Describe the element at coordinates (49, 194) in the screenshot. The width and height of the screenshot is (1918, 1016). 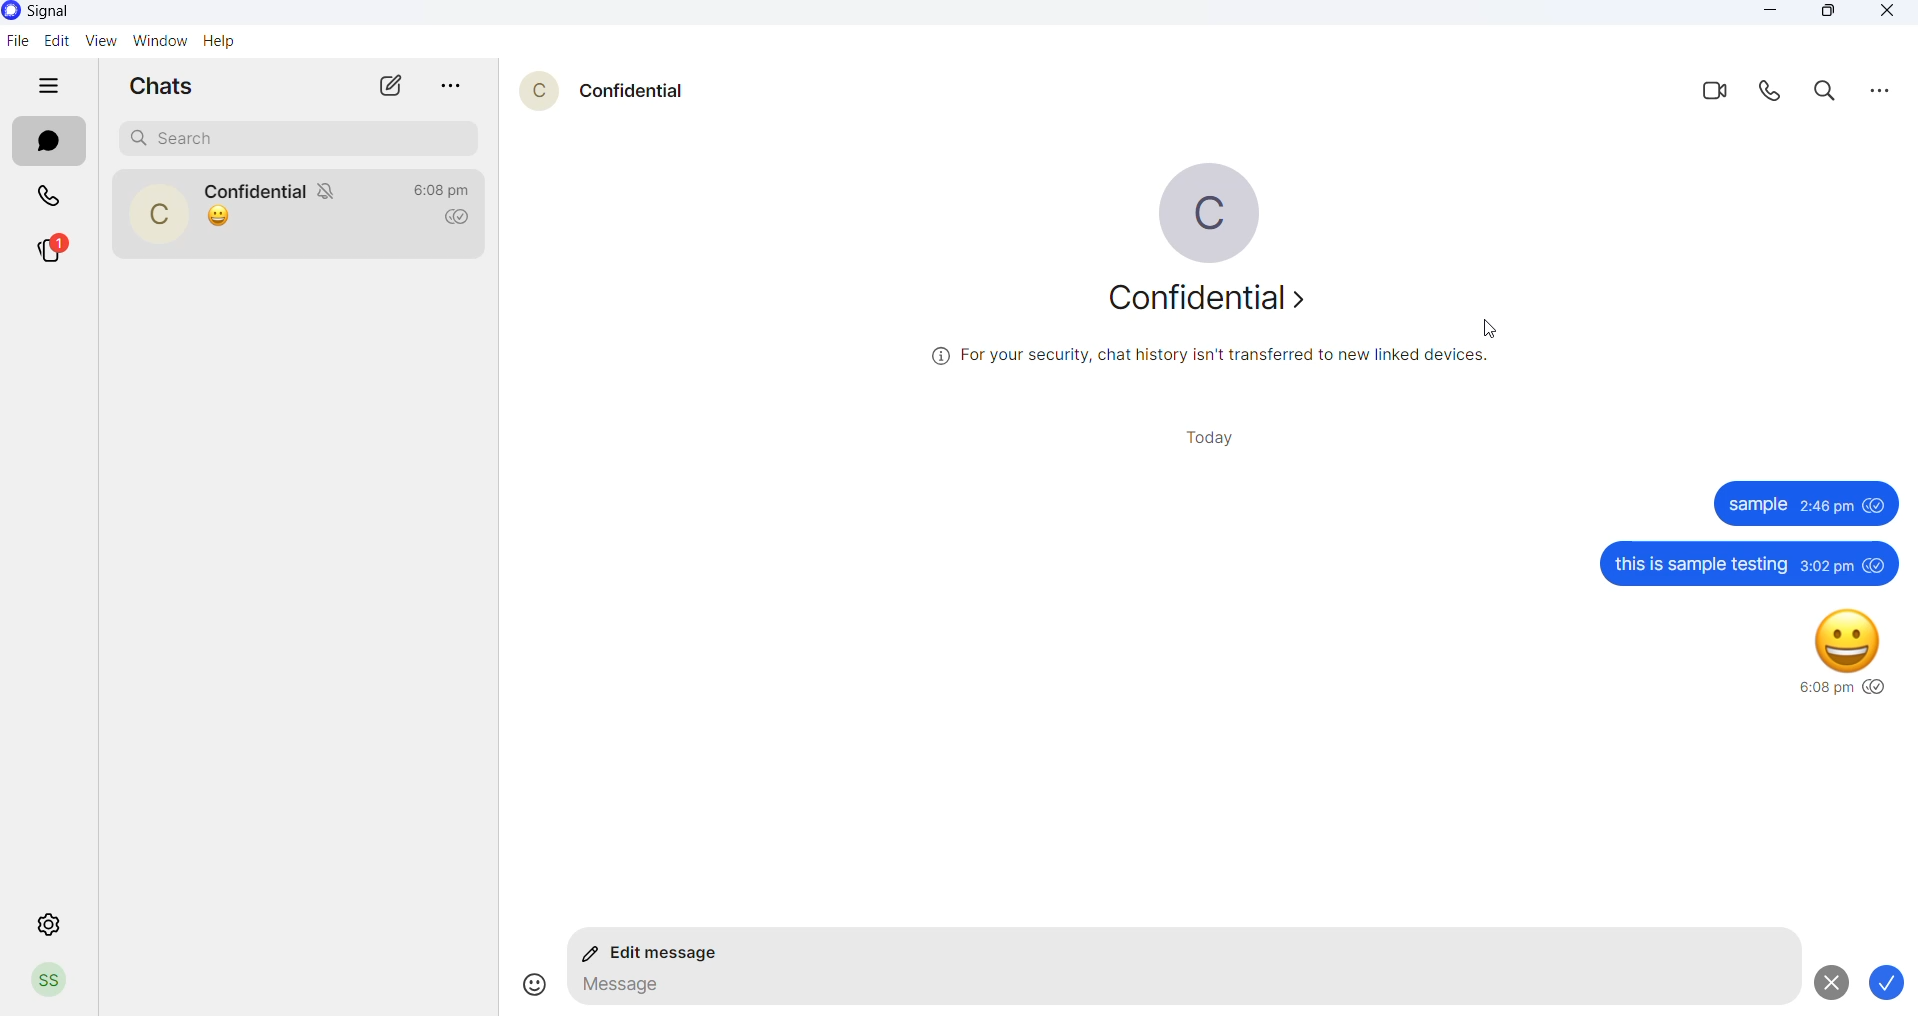
I see `calls` at that location.